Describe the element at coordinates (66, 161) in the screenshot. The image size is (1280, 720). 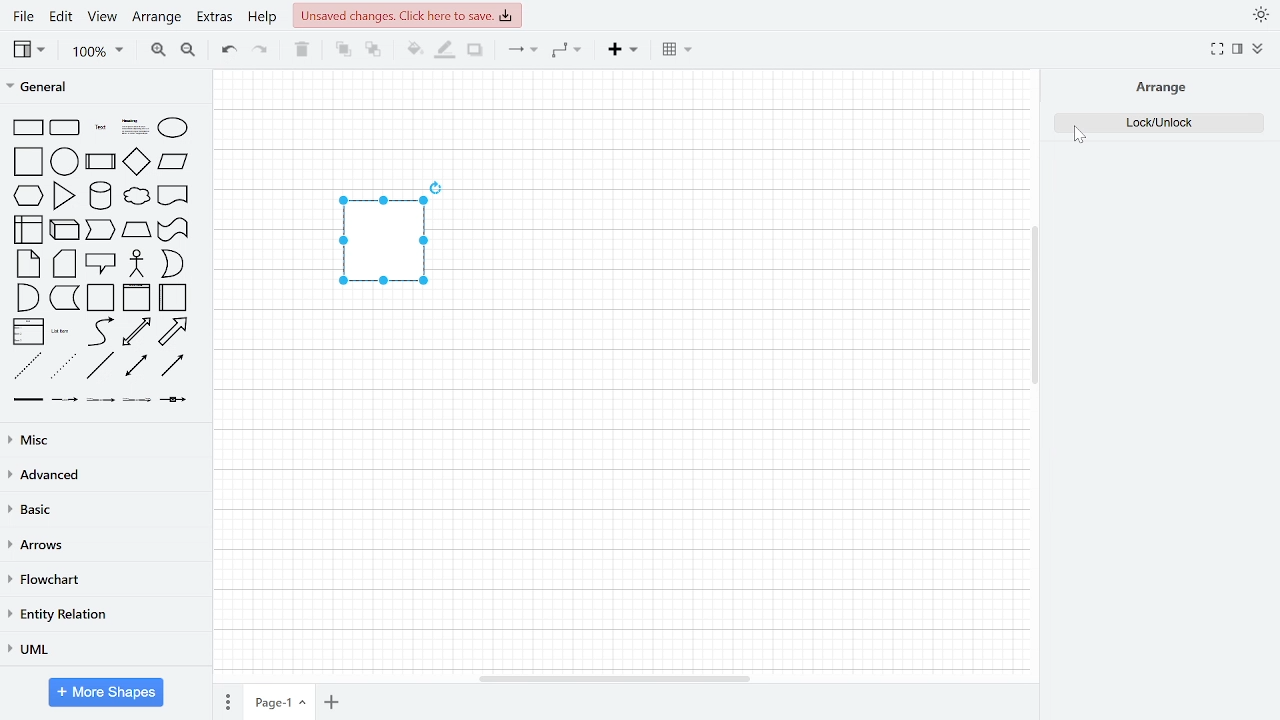
I see `circle` at that location.